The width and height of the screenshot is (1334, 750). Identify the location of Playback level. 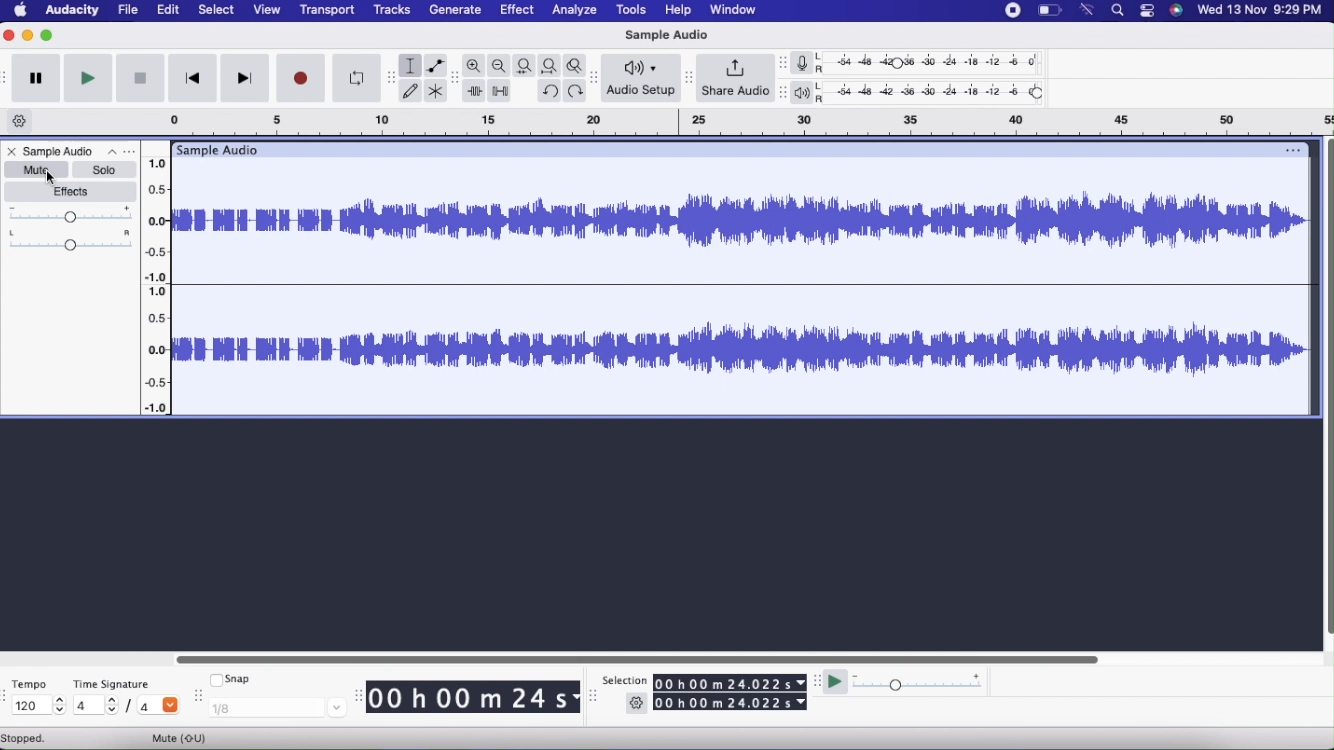
(934, 92).